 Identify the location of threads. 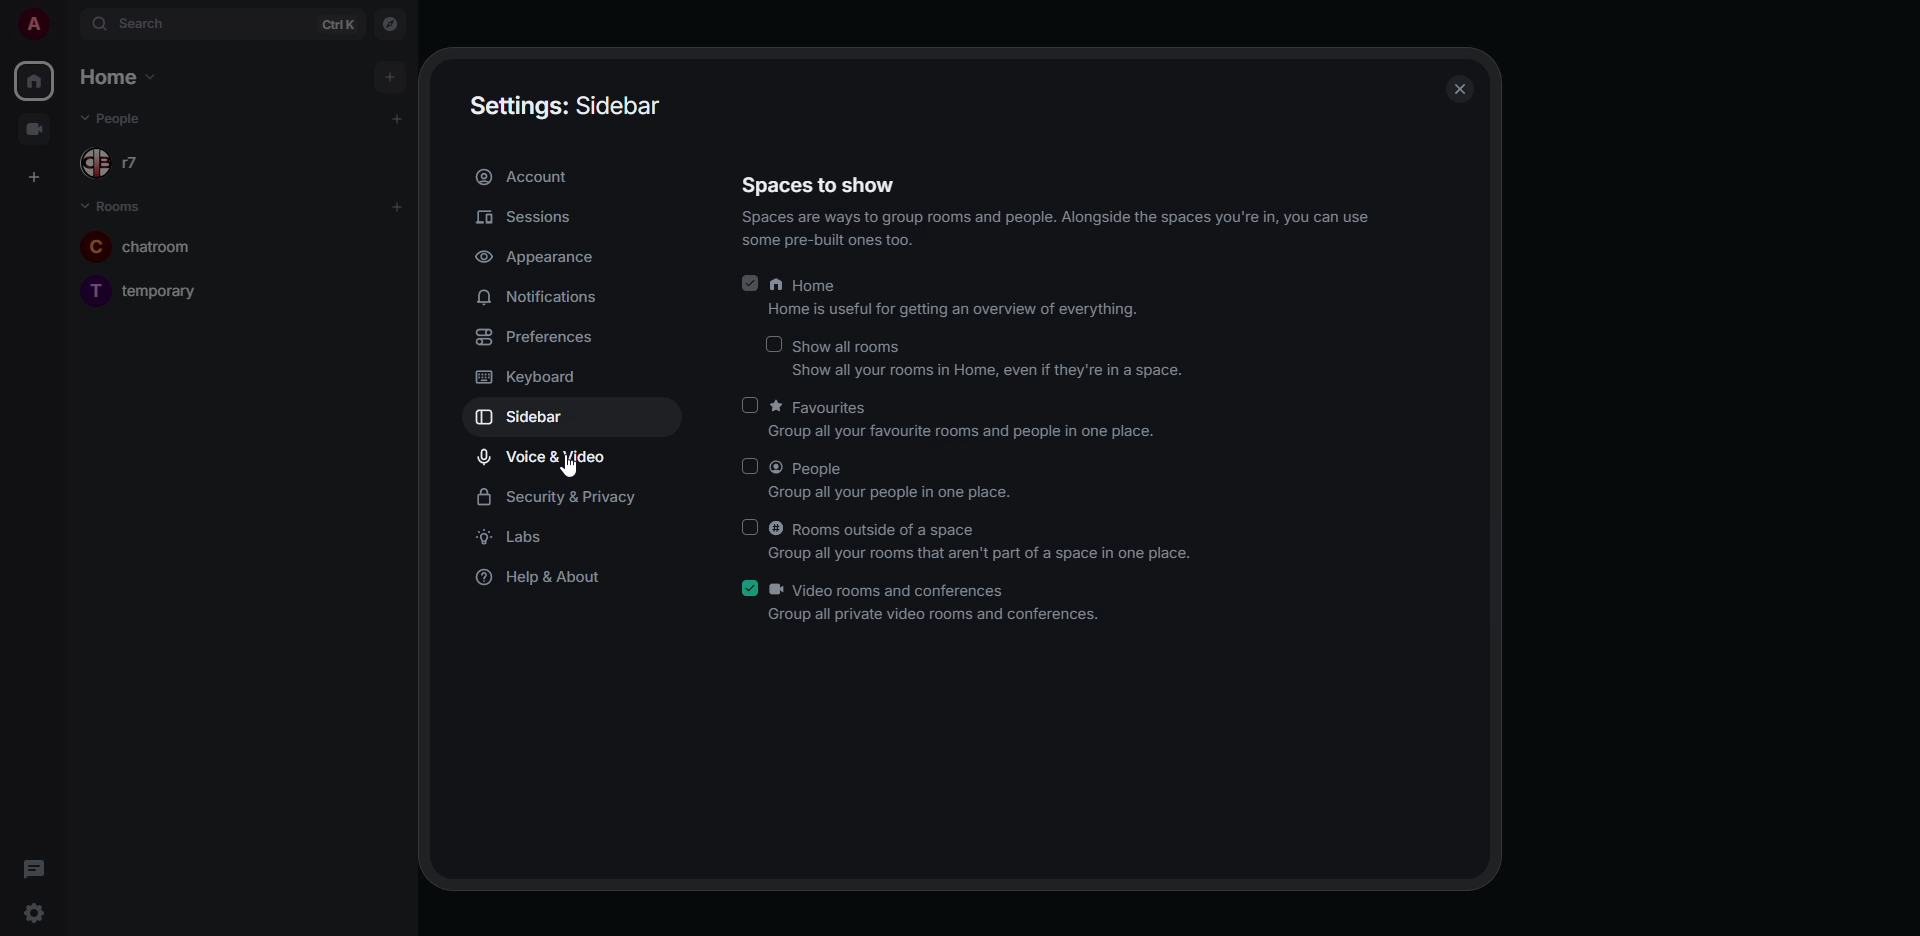
(38, 868).